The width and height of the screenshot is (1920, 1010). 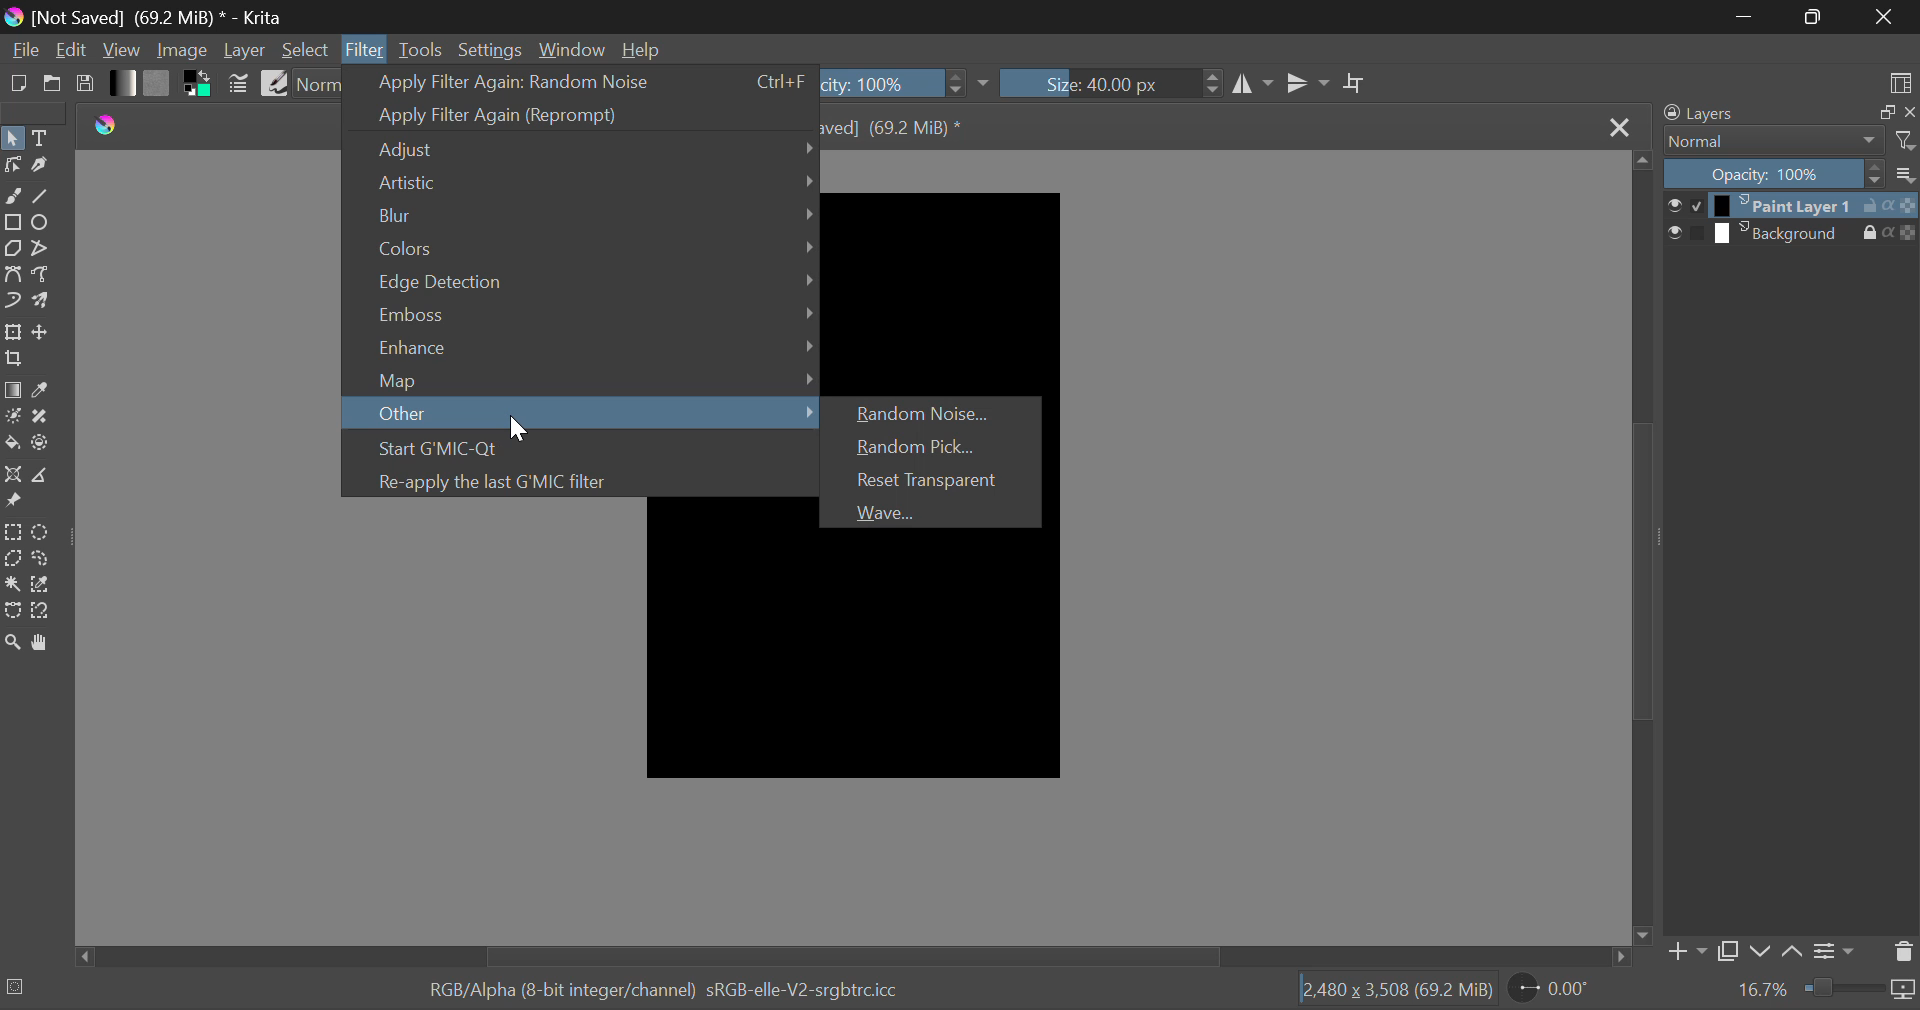 I want to click on Close, so click(x=1619, y=124).